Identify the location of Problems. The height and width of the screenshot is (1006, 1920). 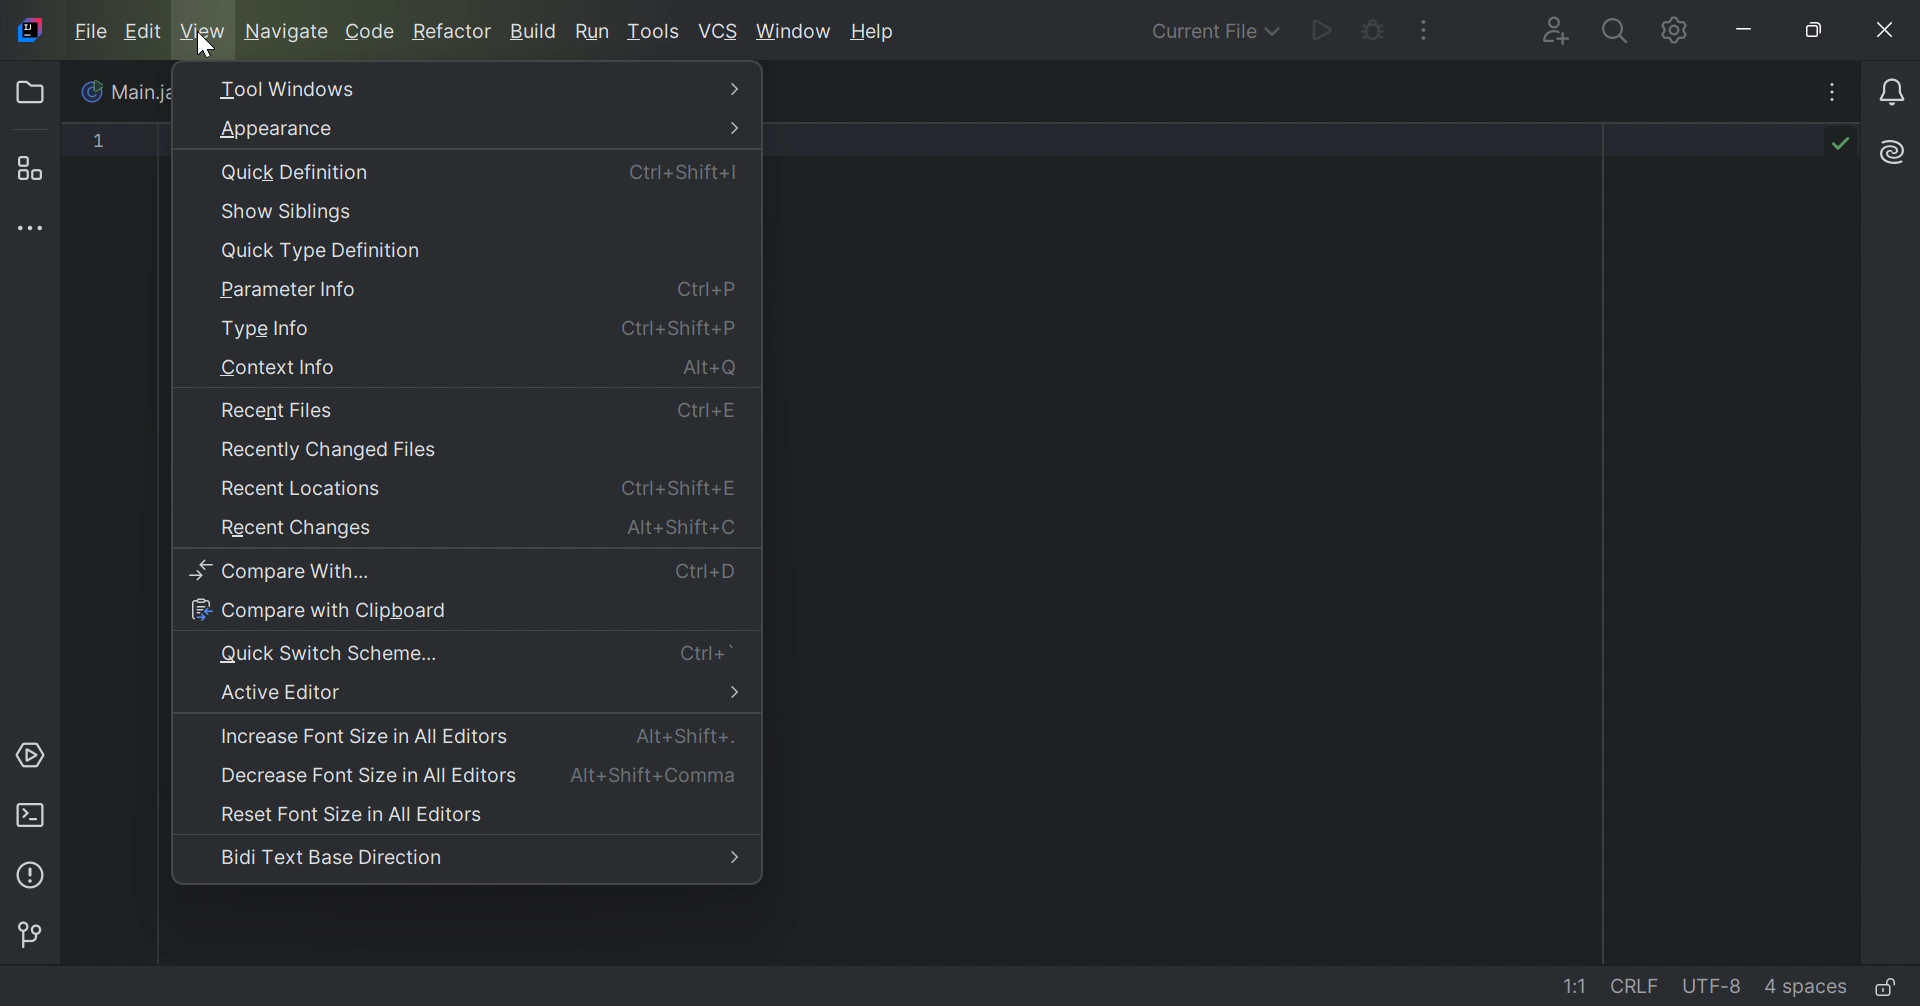
(35, 873).